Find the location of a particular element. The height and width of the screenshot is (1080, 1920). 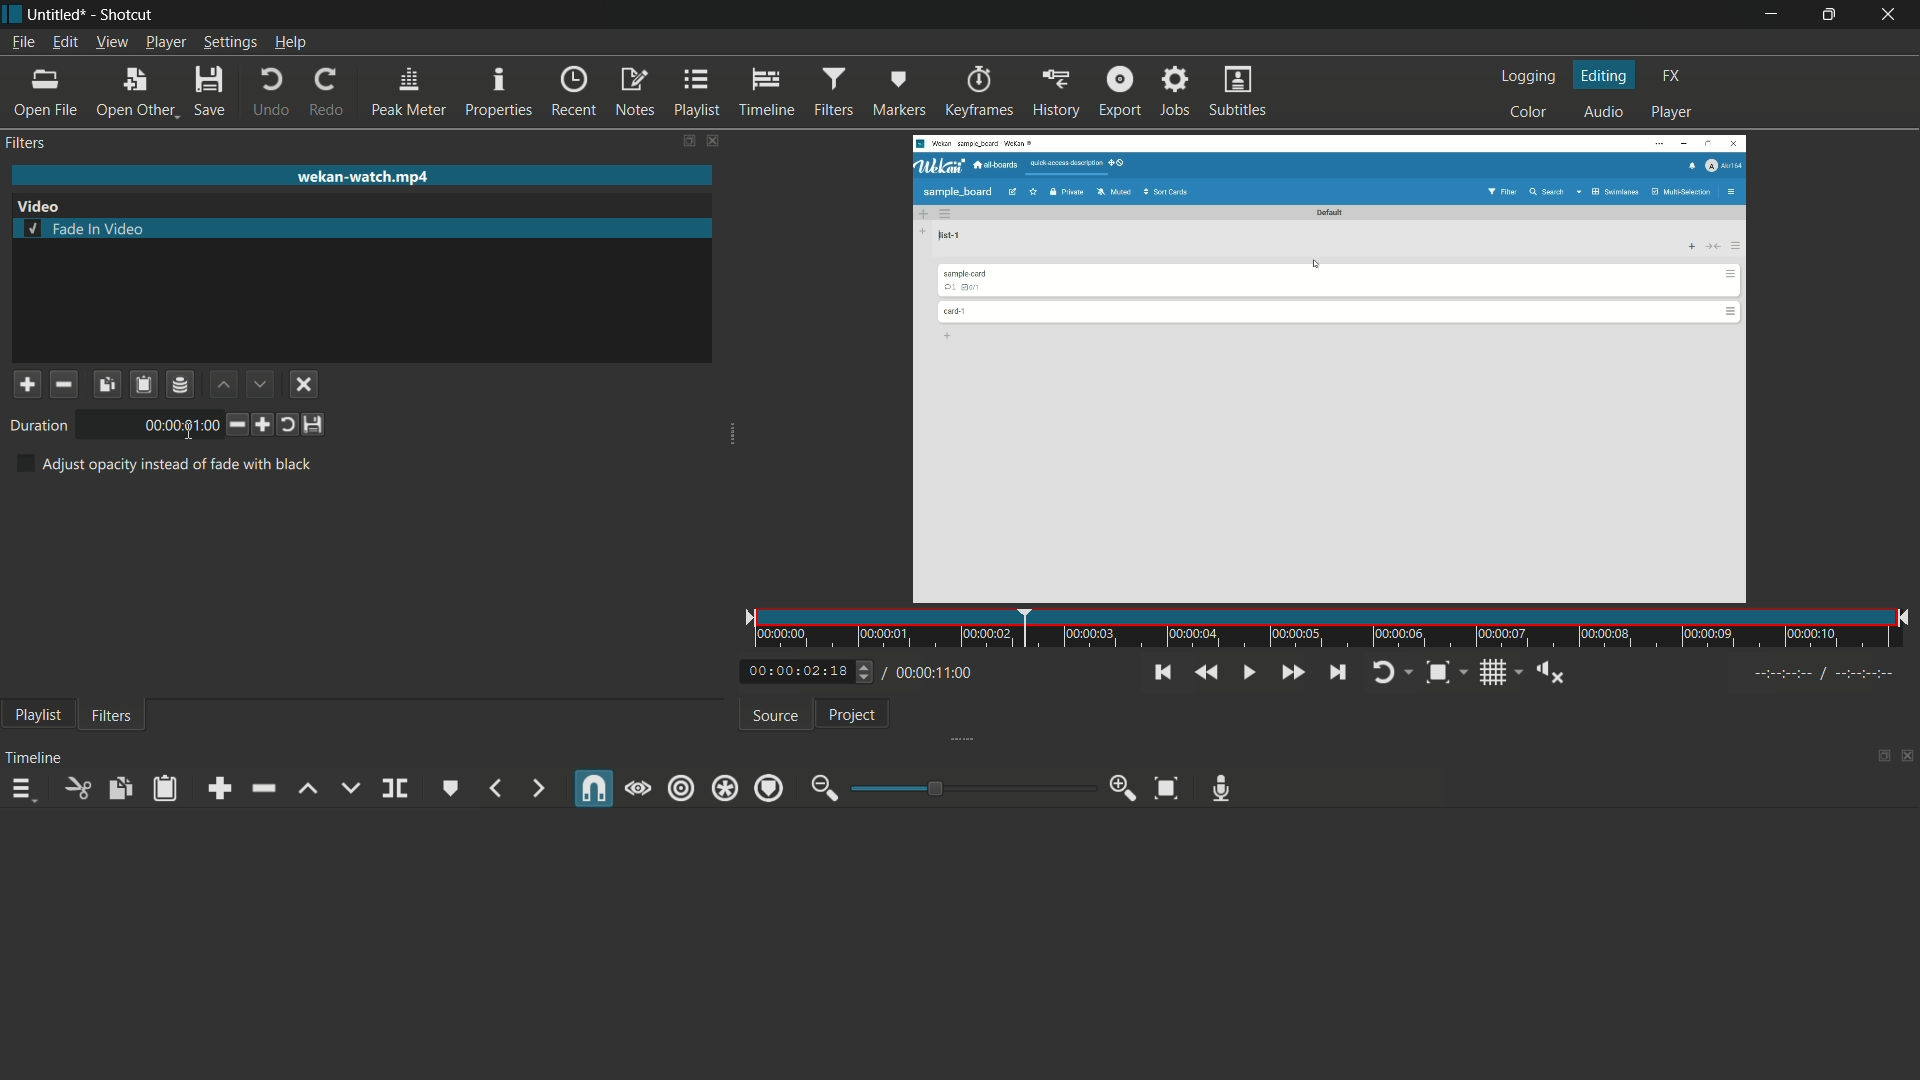

toggle play or pause is located at coordinates (1247, 673).